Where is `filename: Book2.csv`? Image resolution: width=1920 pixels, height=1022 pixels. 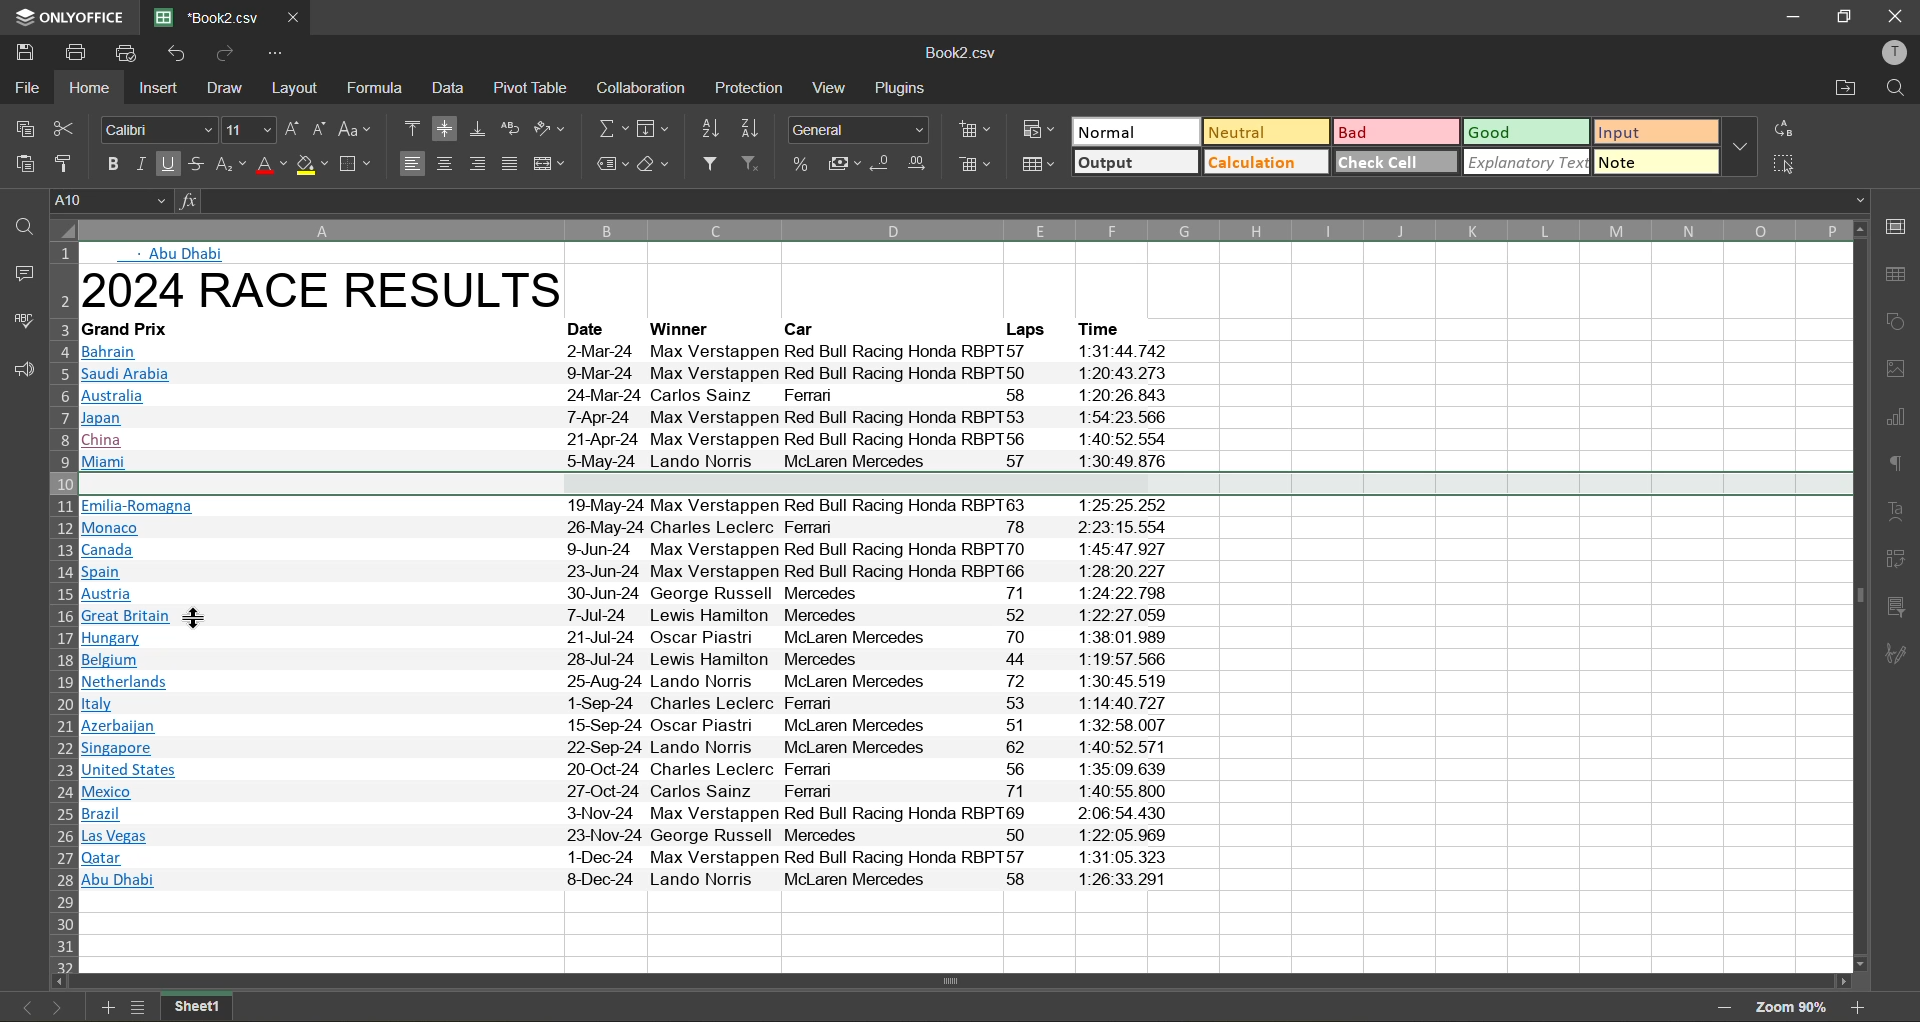 filename: Book2.csv is located at coordinates (210, 18).